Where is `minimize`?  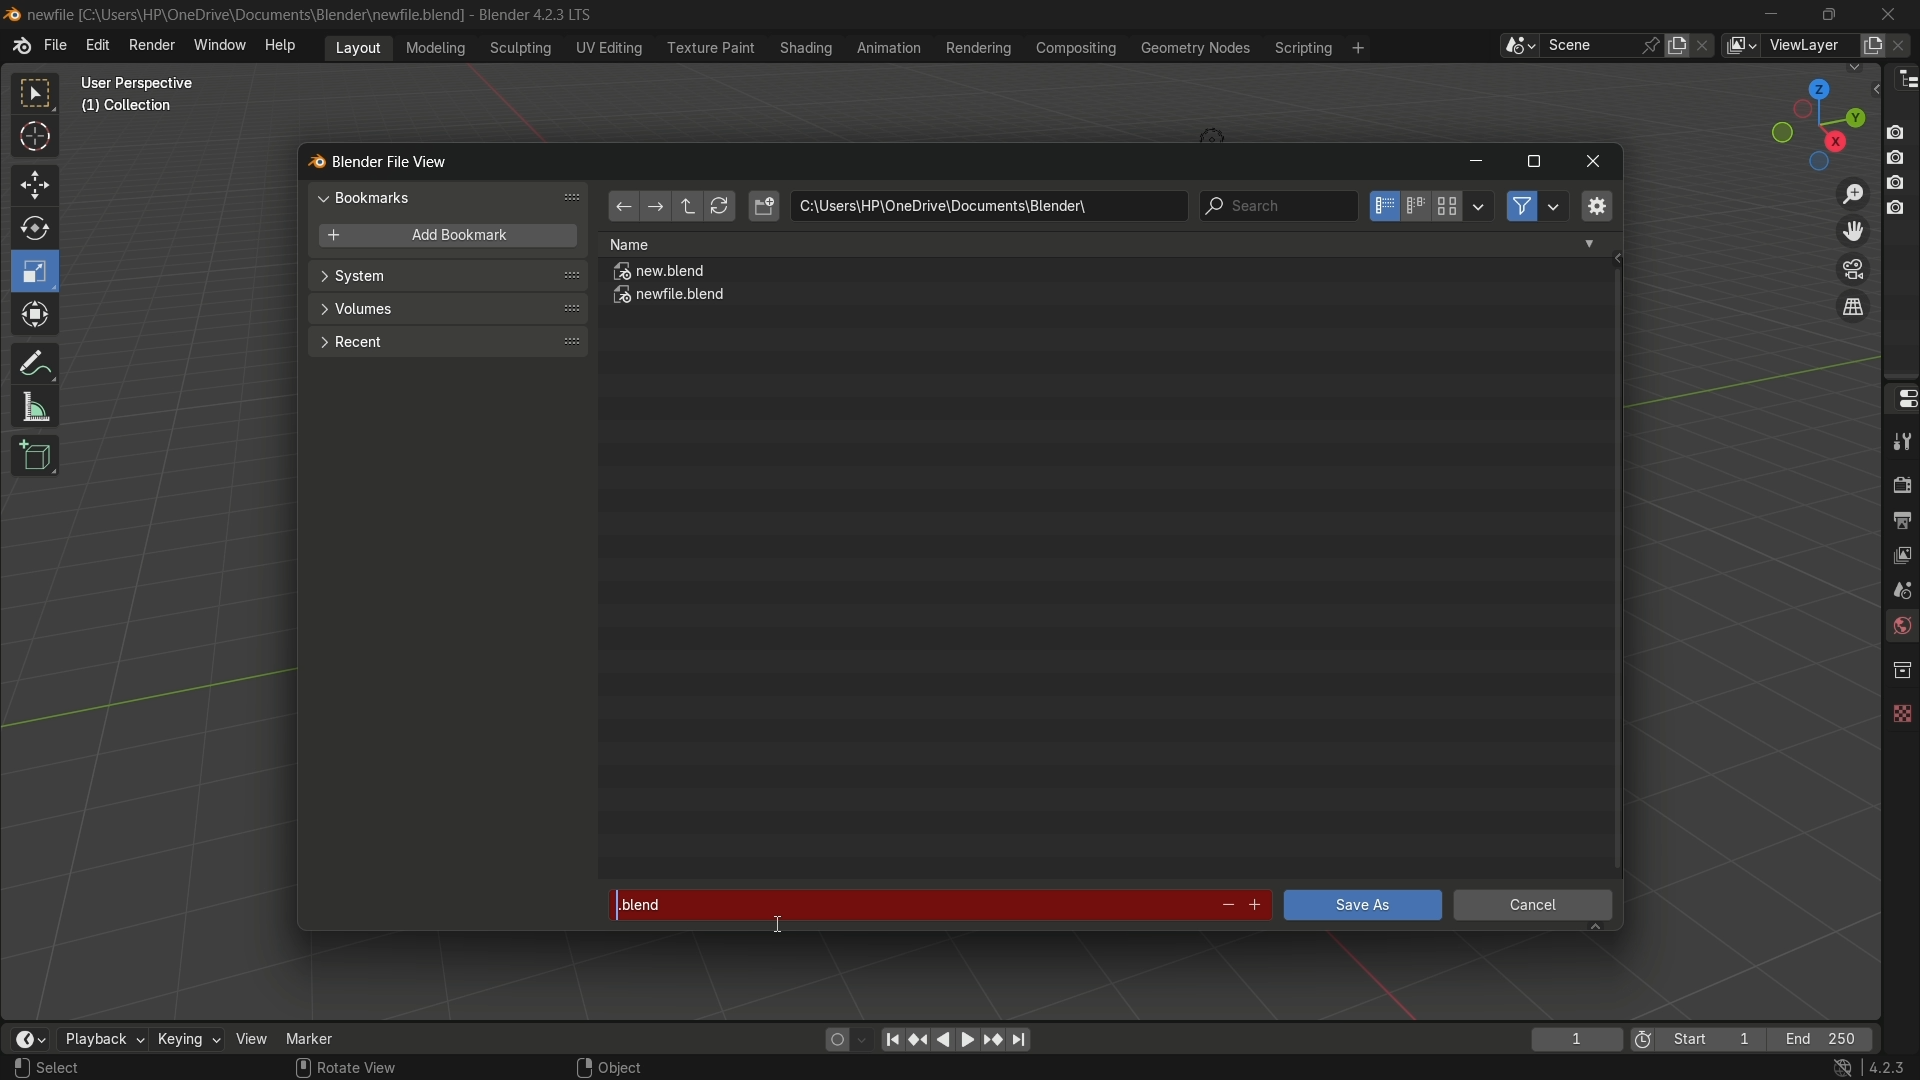
minimize is located at coordinates (1475, 163).